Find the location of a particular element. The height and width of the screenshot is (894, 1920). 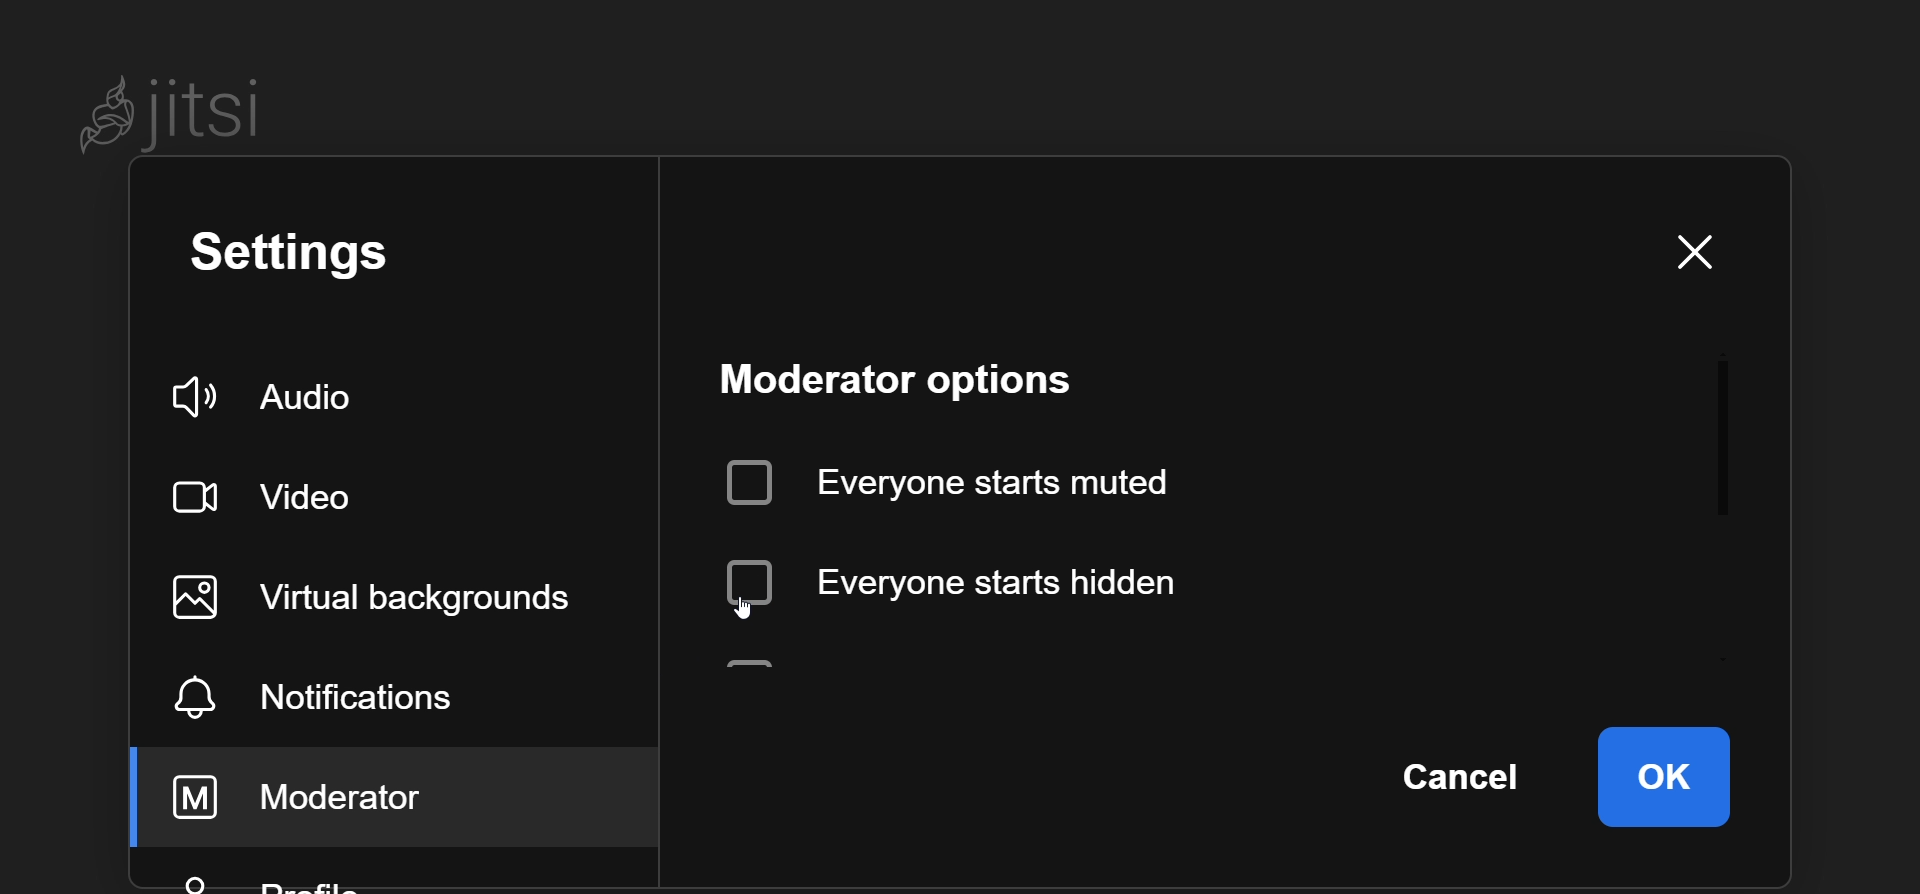

cursor is located at coordinates (743, 613).